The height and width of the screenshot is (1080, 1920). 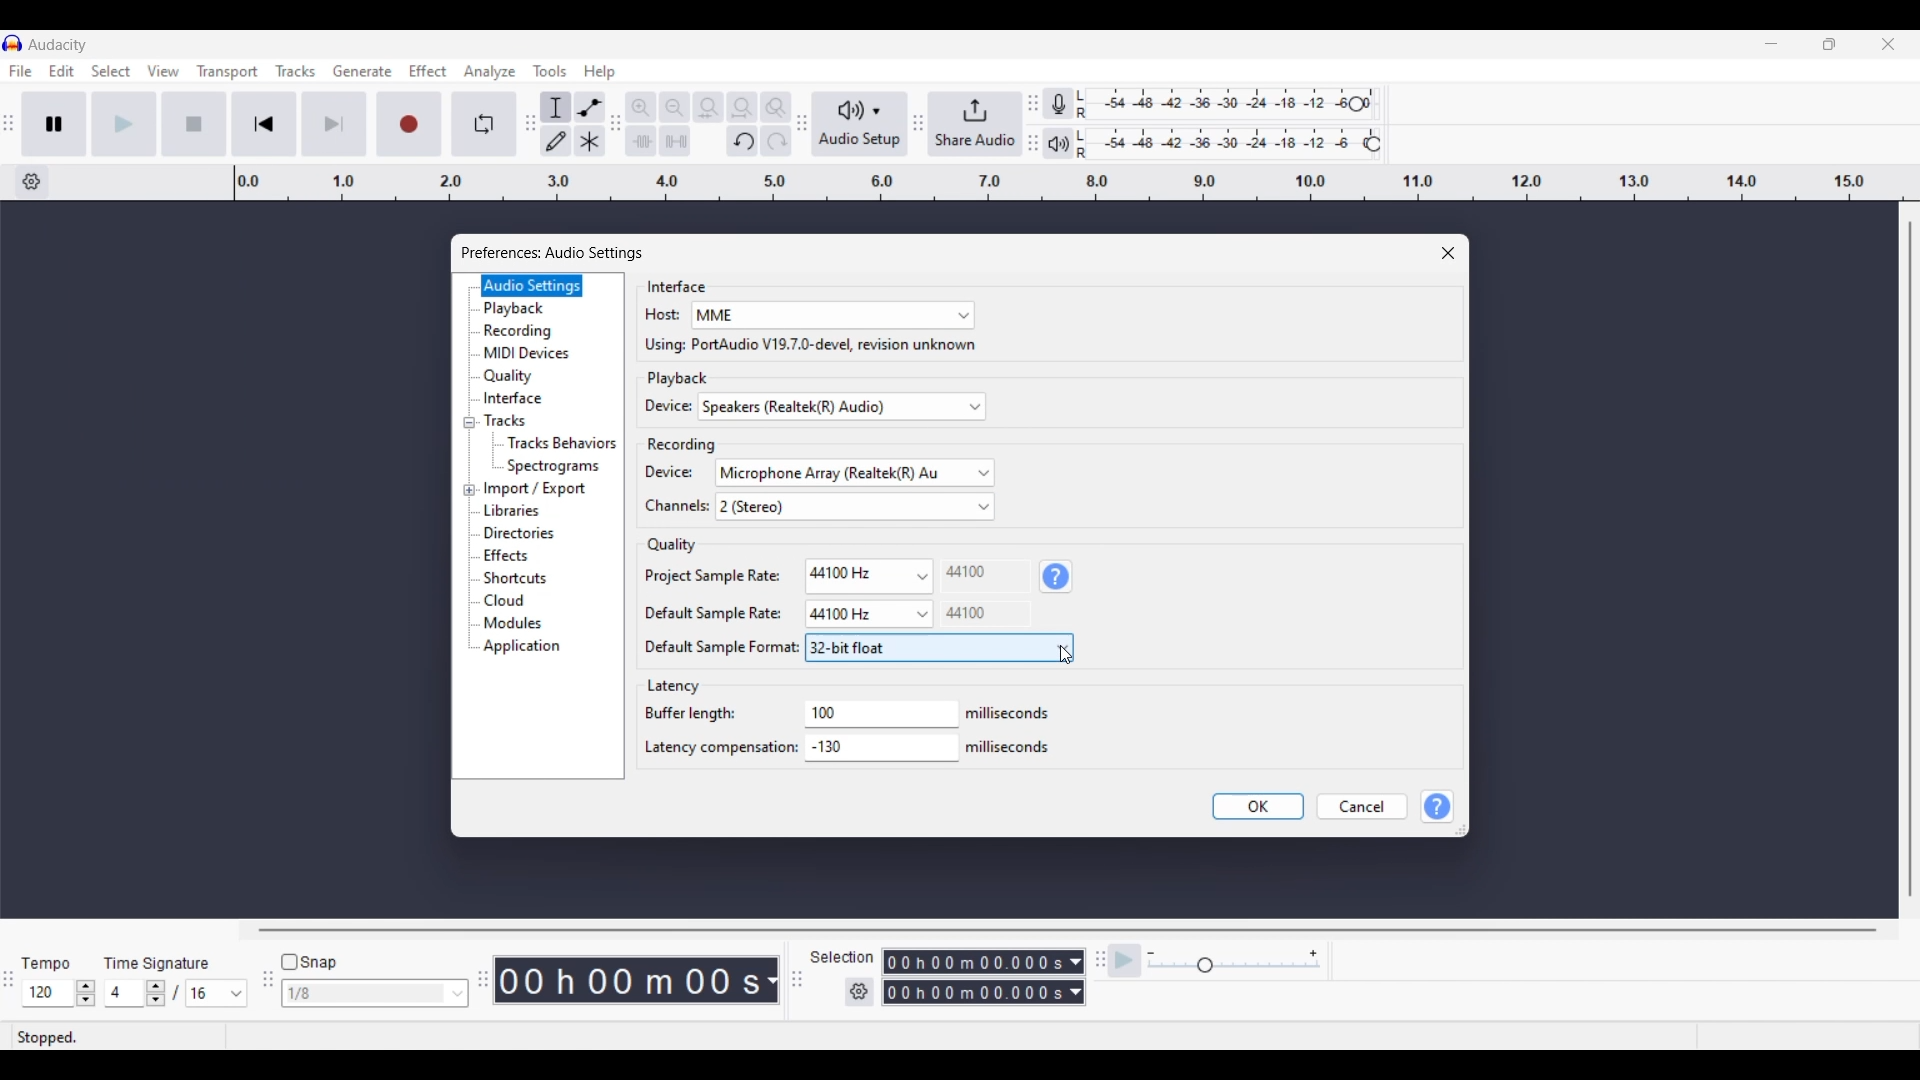 What do you see at coordinates (1067, 104) in the screenshot?
I see `Record meter` at bounding box center [1067, 104].